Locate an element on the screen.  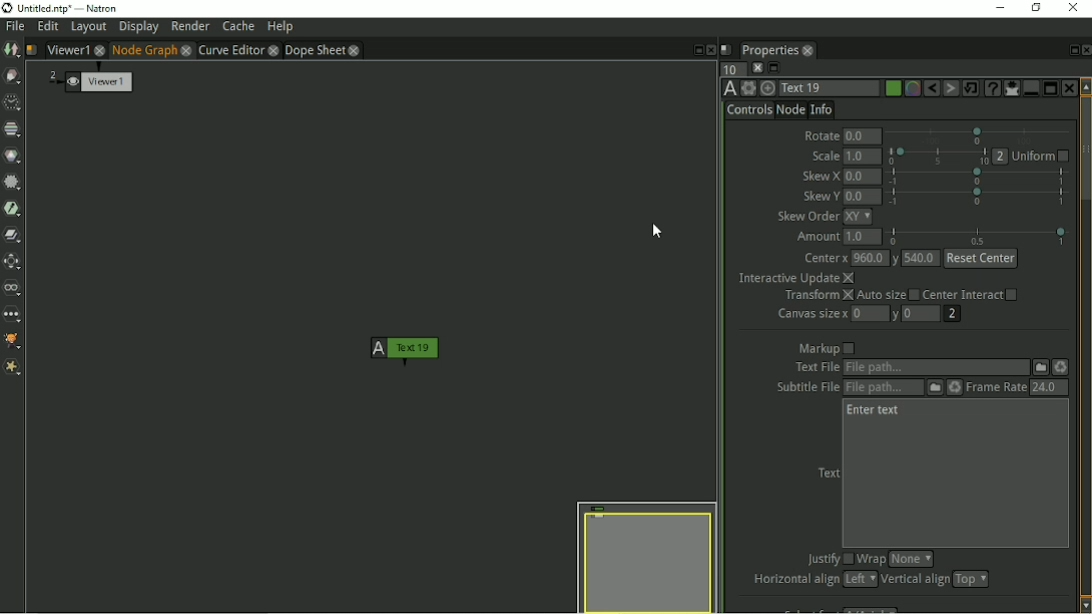
Subtitle File is located at coordinates (882, 388).